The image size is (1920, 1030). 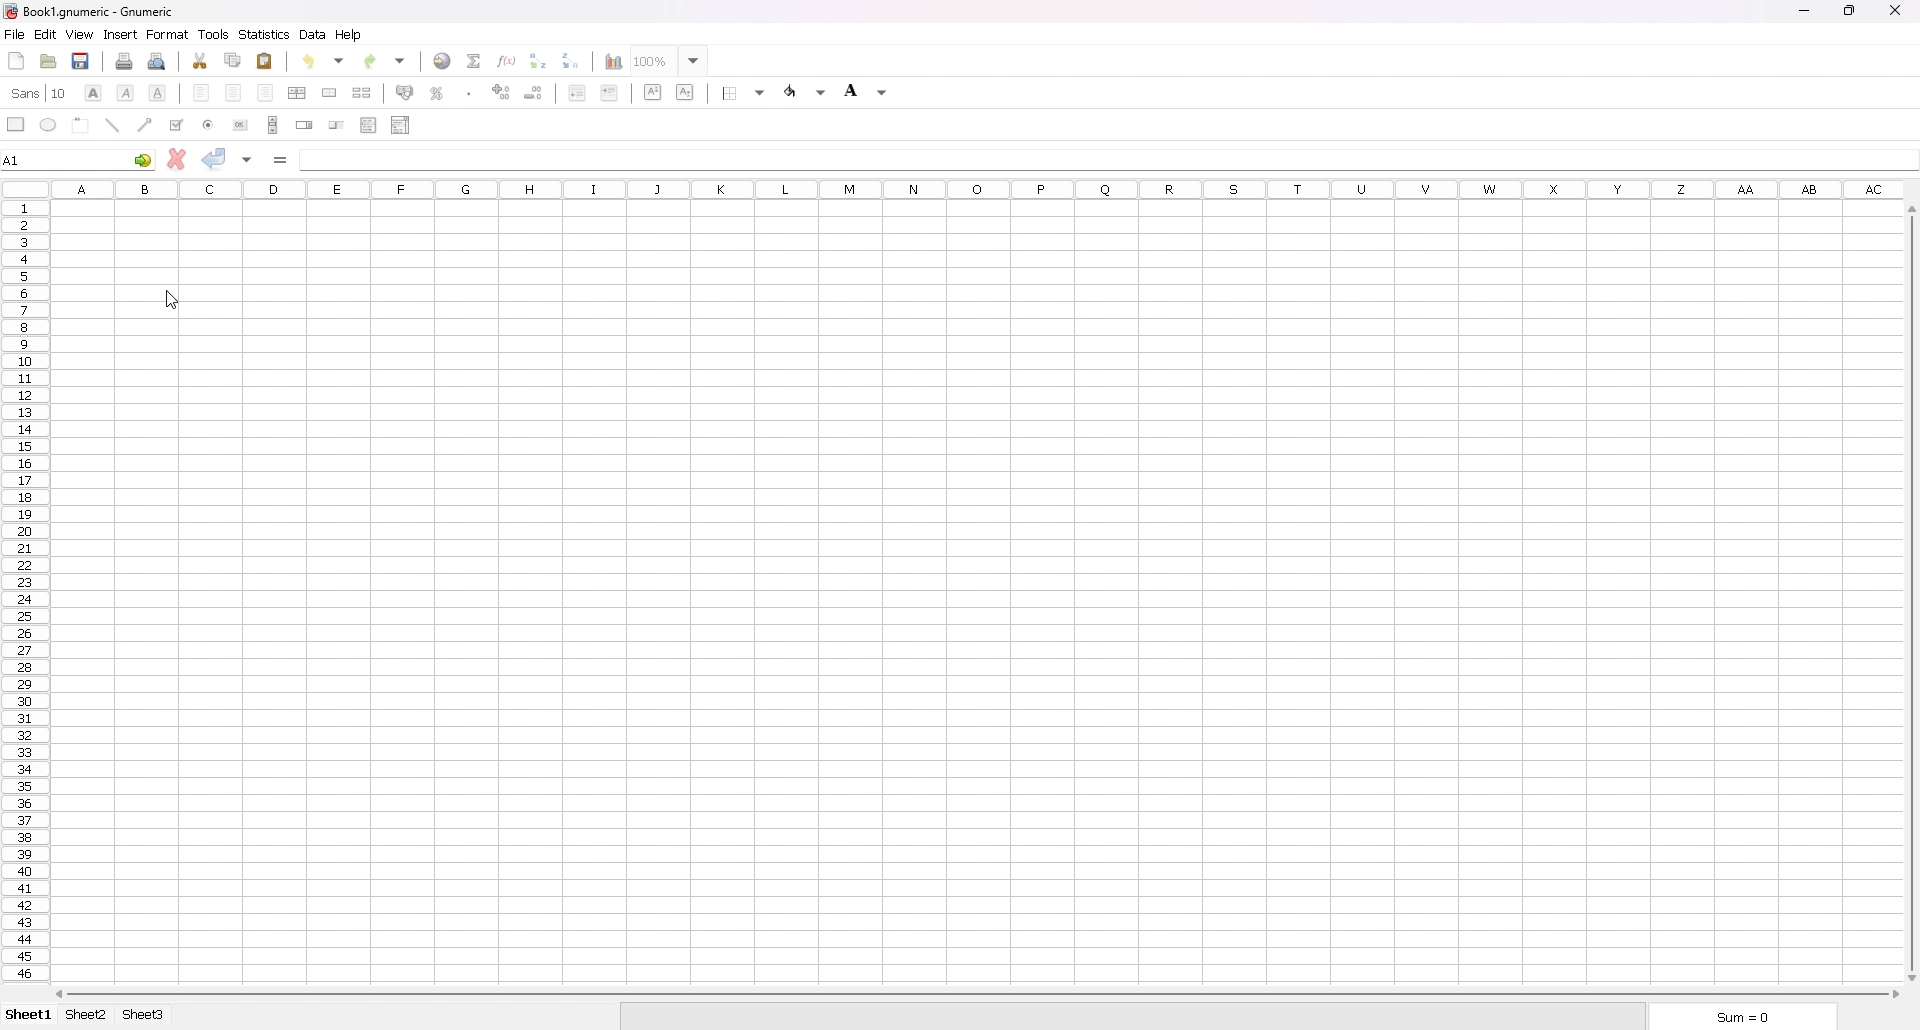 What do you see at coordinates (215, 159) in the screenshot?
I see `accept changes` at bounding box center [215, 159].